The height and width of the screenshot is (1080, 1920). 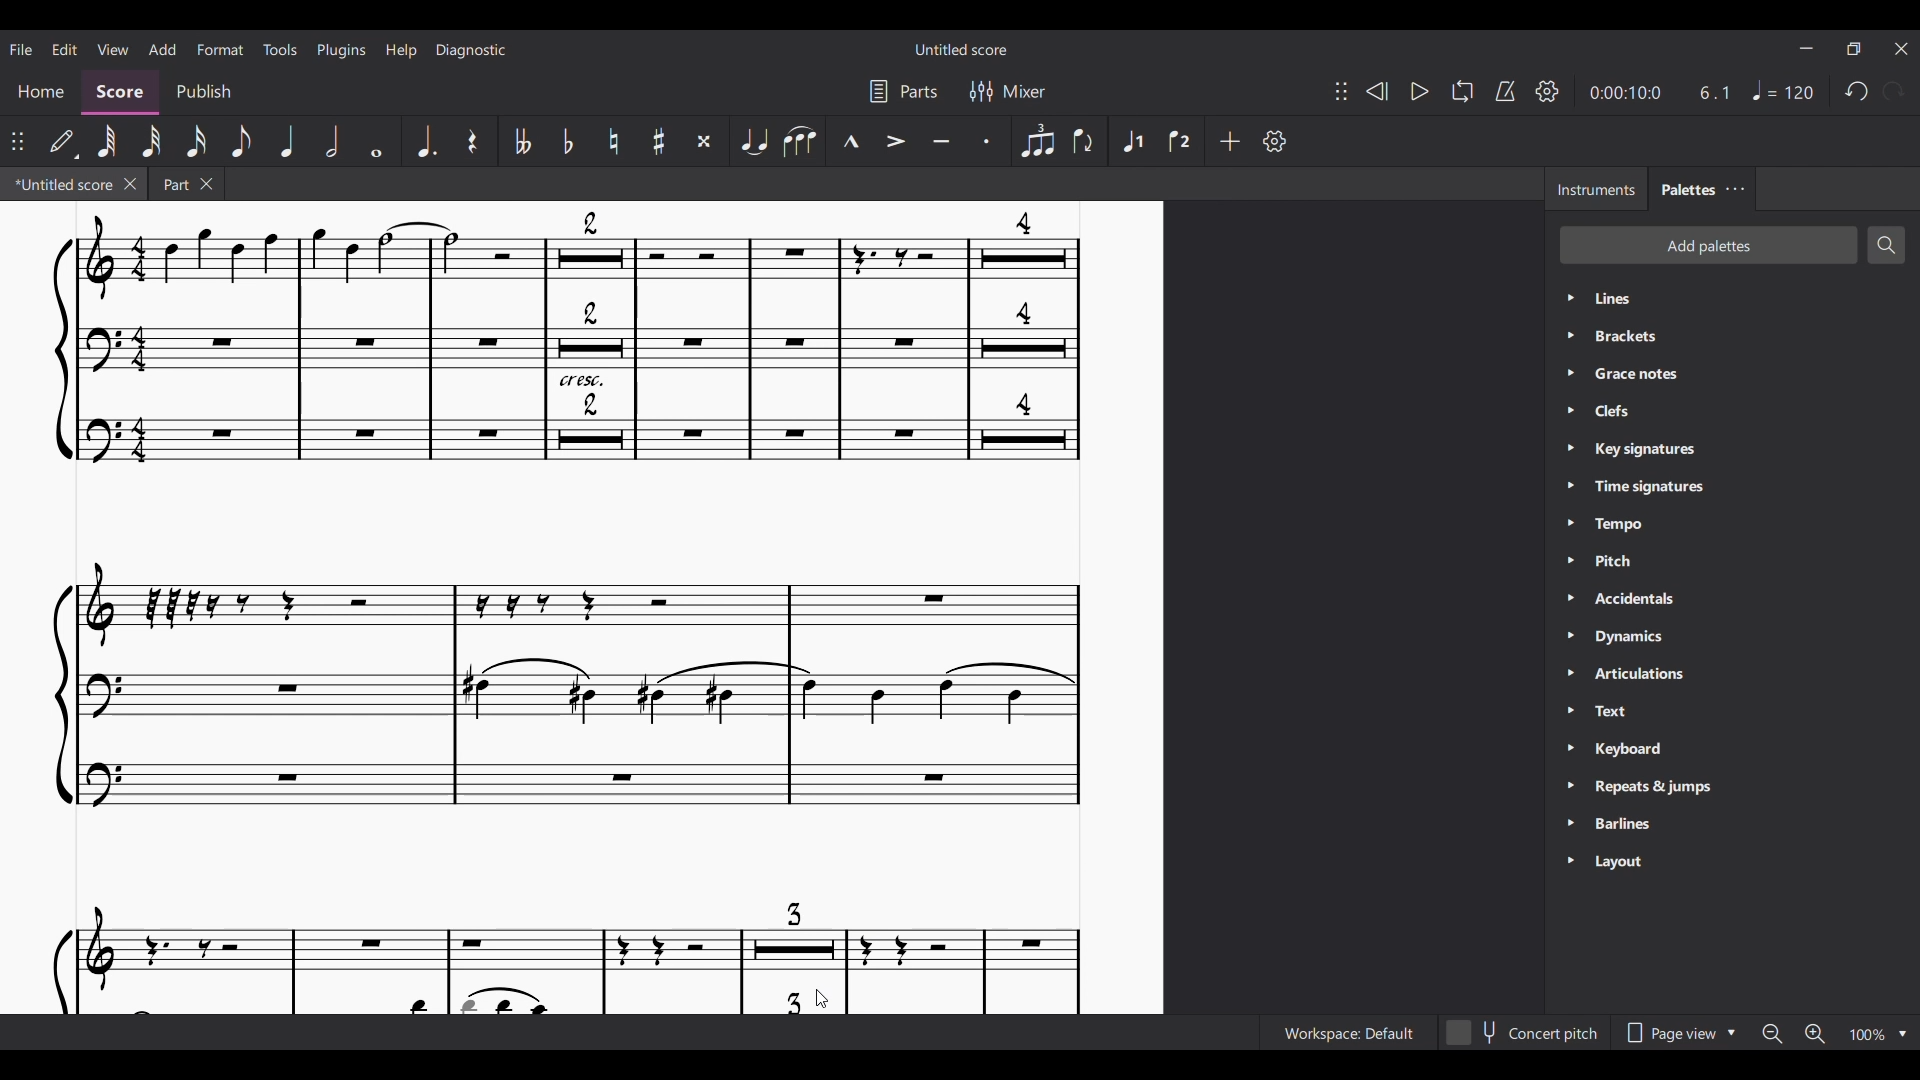 What do you see at coordinates (800, 141) in the screenshot?
I see `Slur` at bounding box center [800, 141].